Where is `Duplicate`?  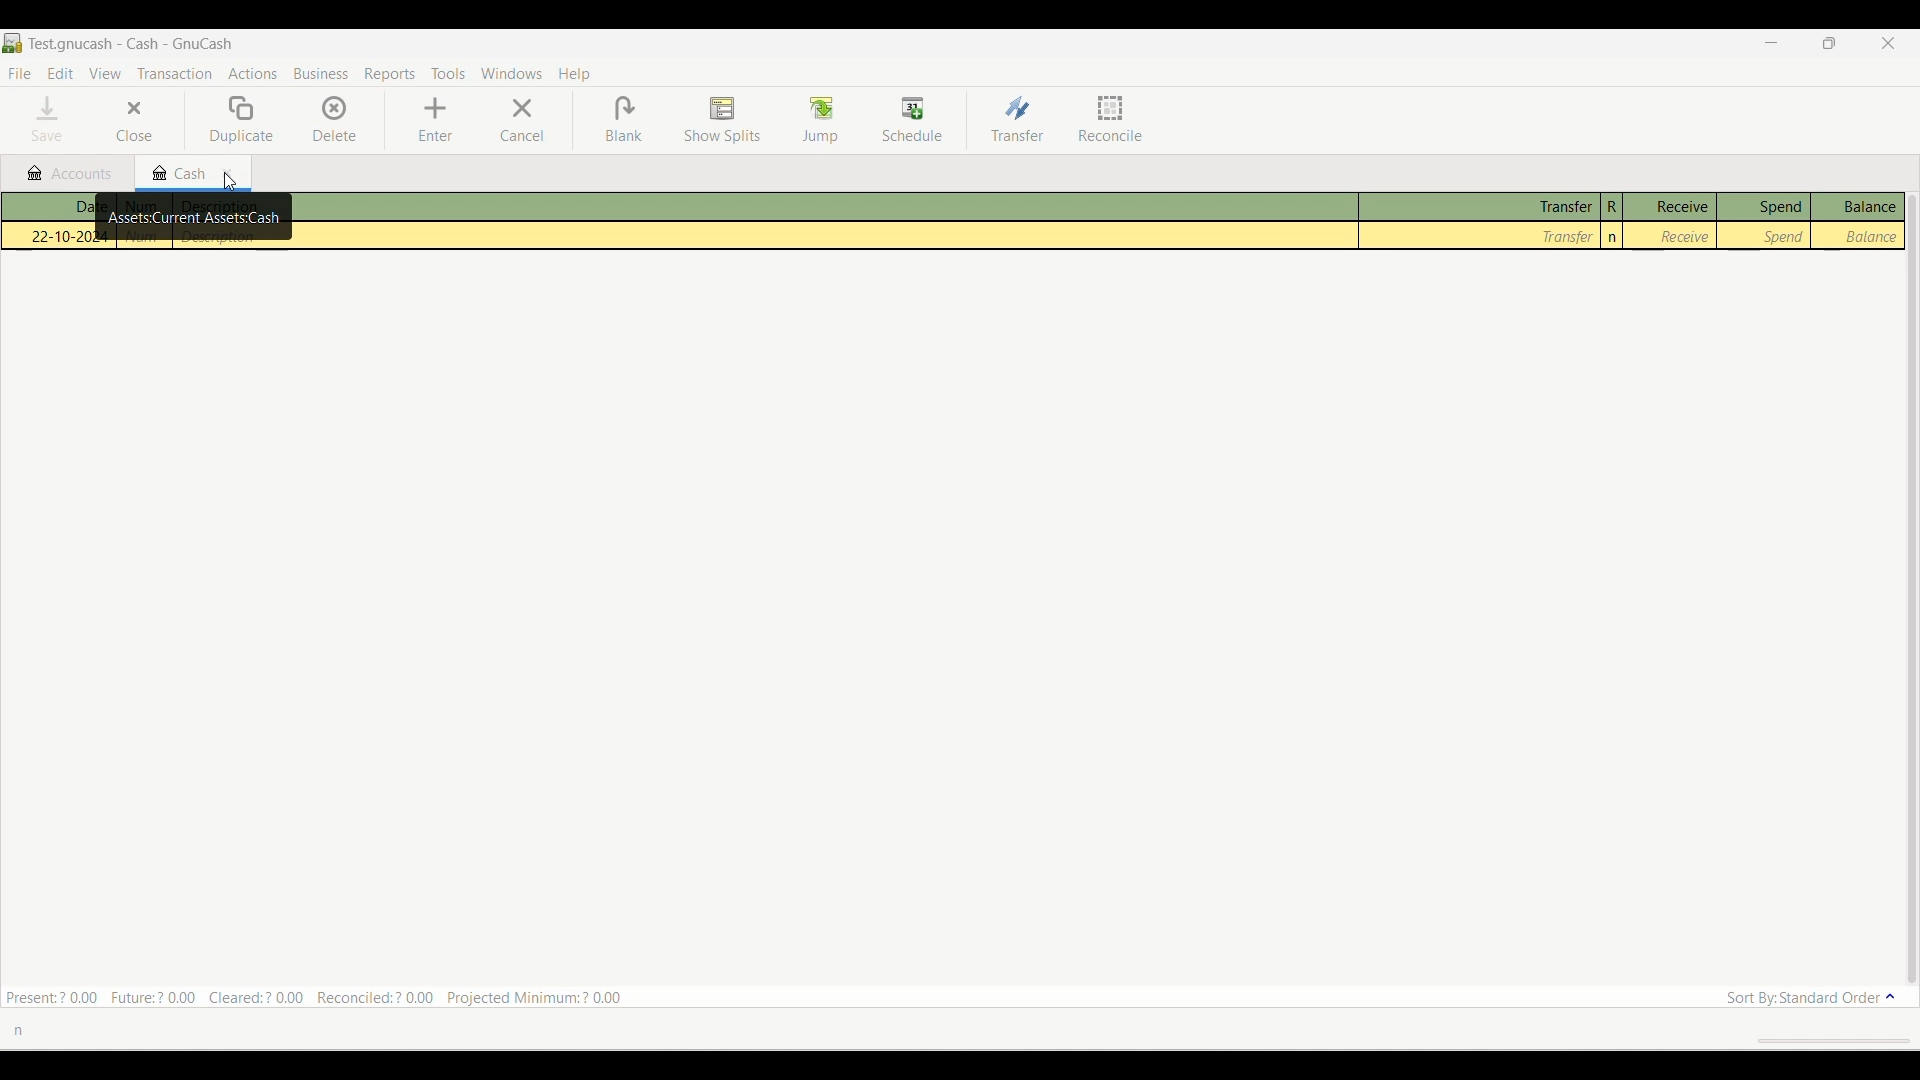 Duplicate is located at coordinates (241, 120).